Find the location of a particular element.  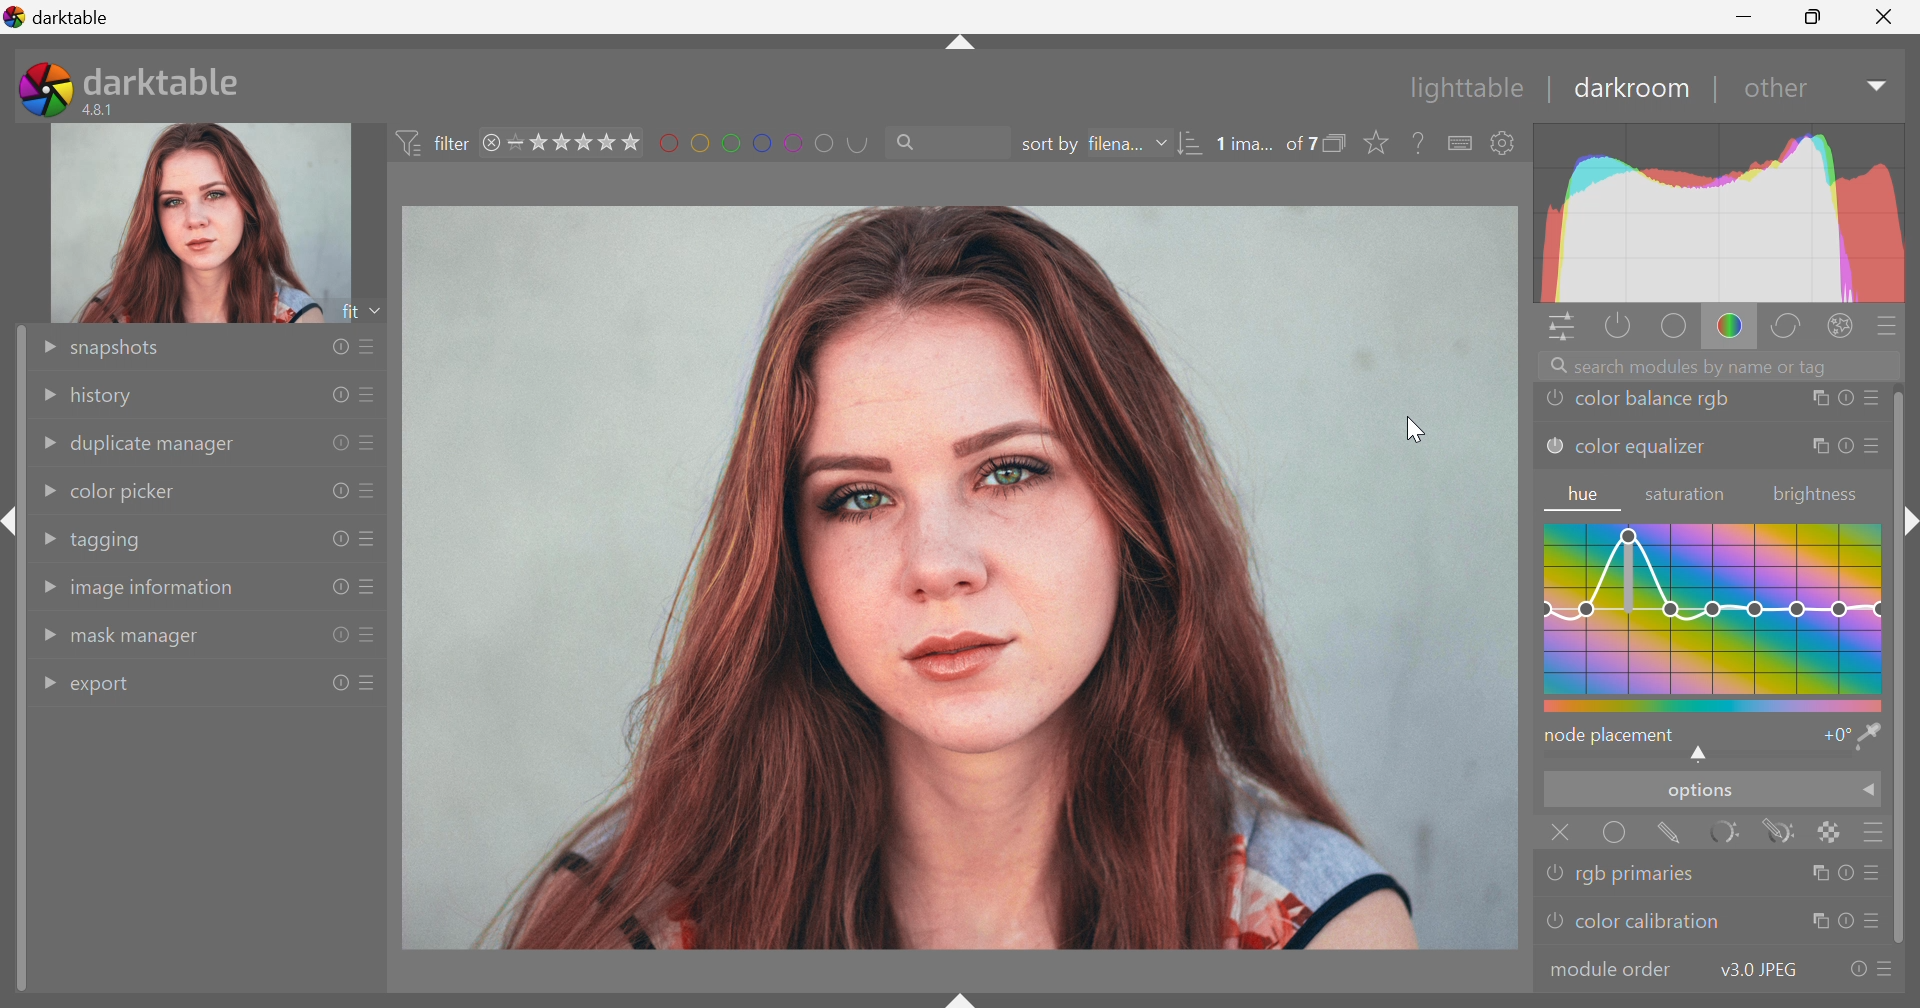

correct is located at coordinates (1793, 328).